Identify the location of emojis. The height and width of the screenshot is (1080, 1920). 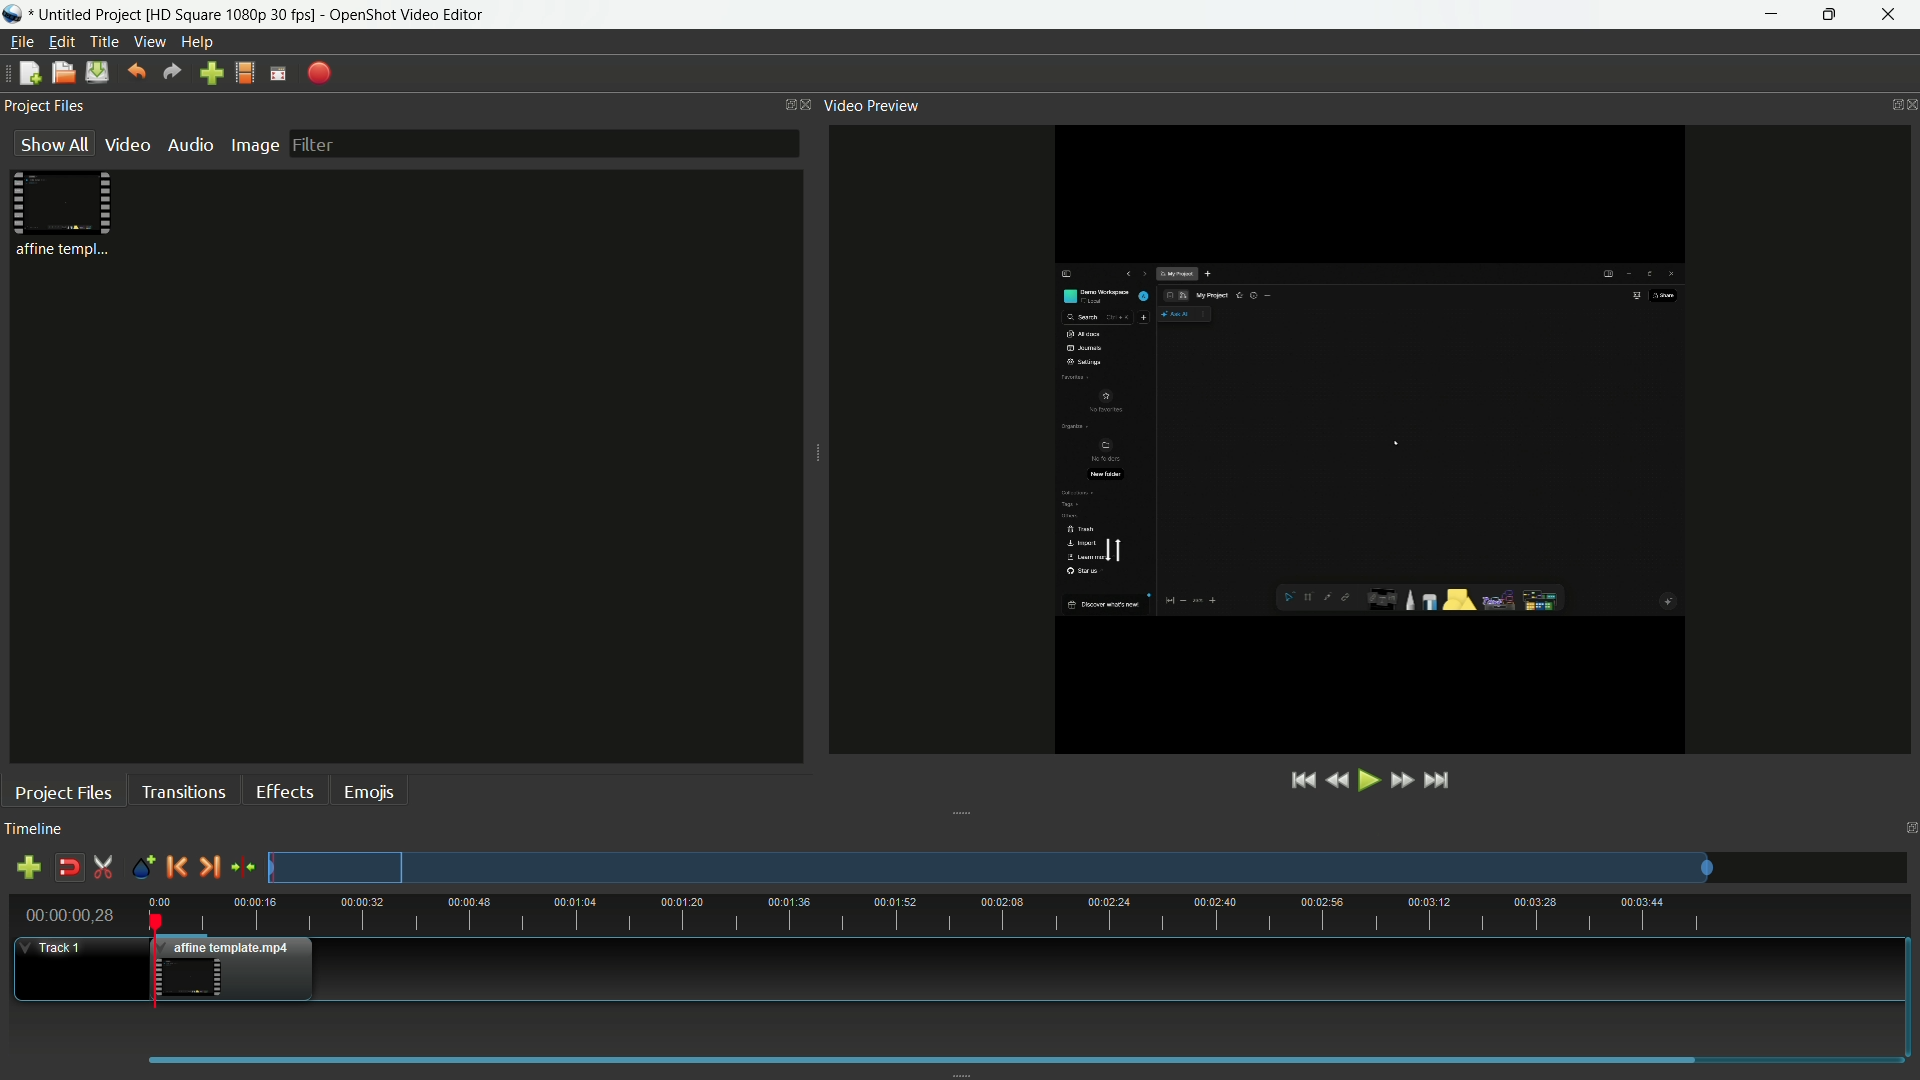
(371, 790).